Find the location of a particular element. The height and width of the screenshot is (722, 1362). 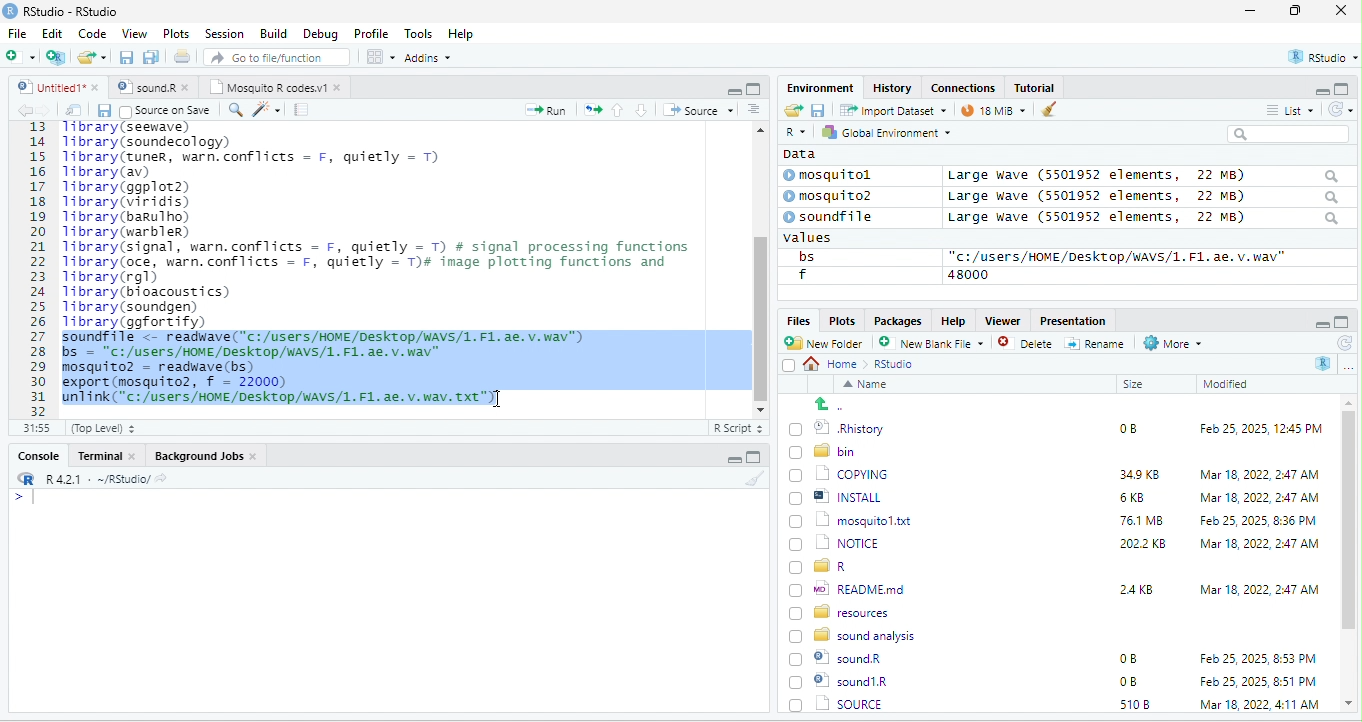

Feb 25, 2025, 8:51 PM is located at coordinates (1259, 659).